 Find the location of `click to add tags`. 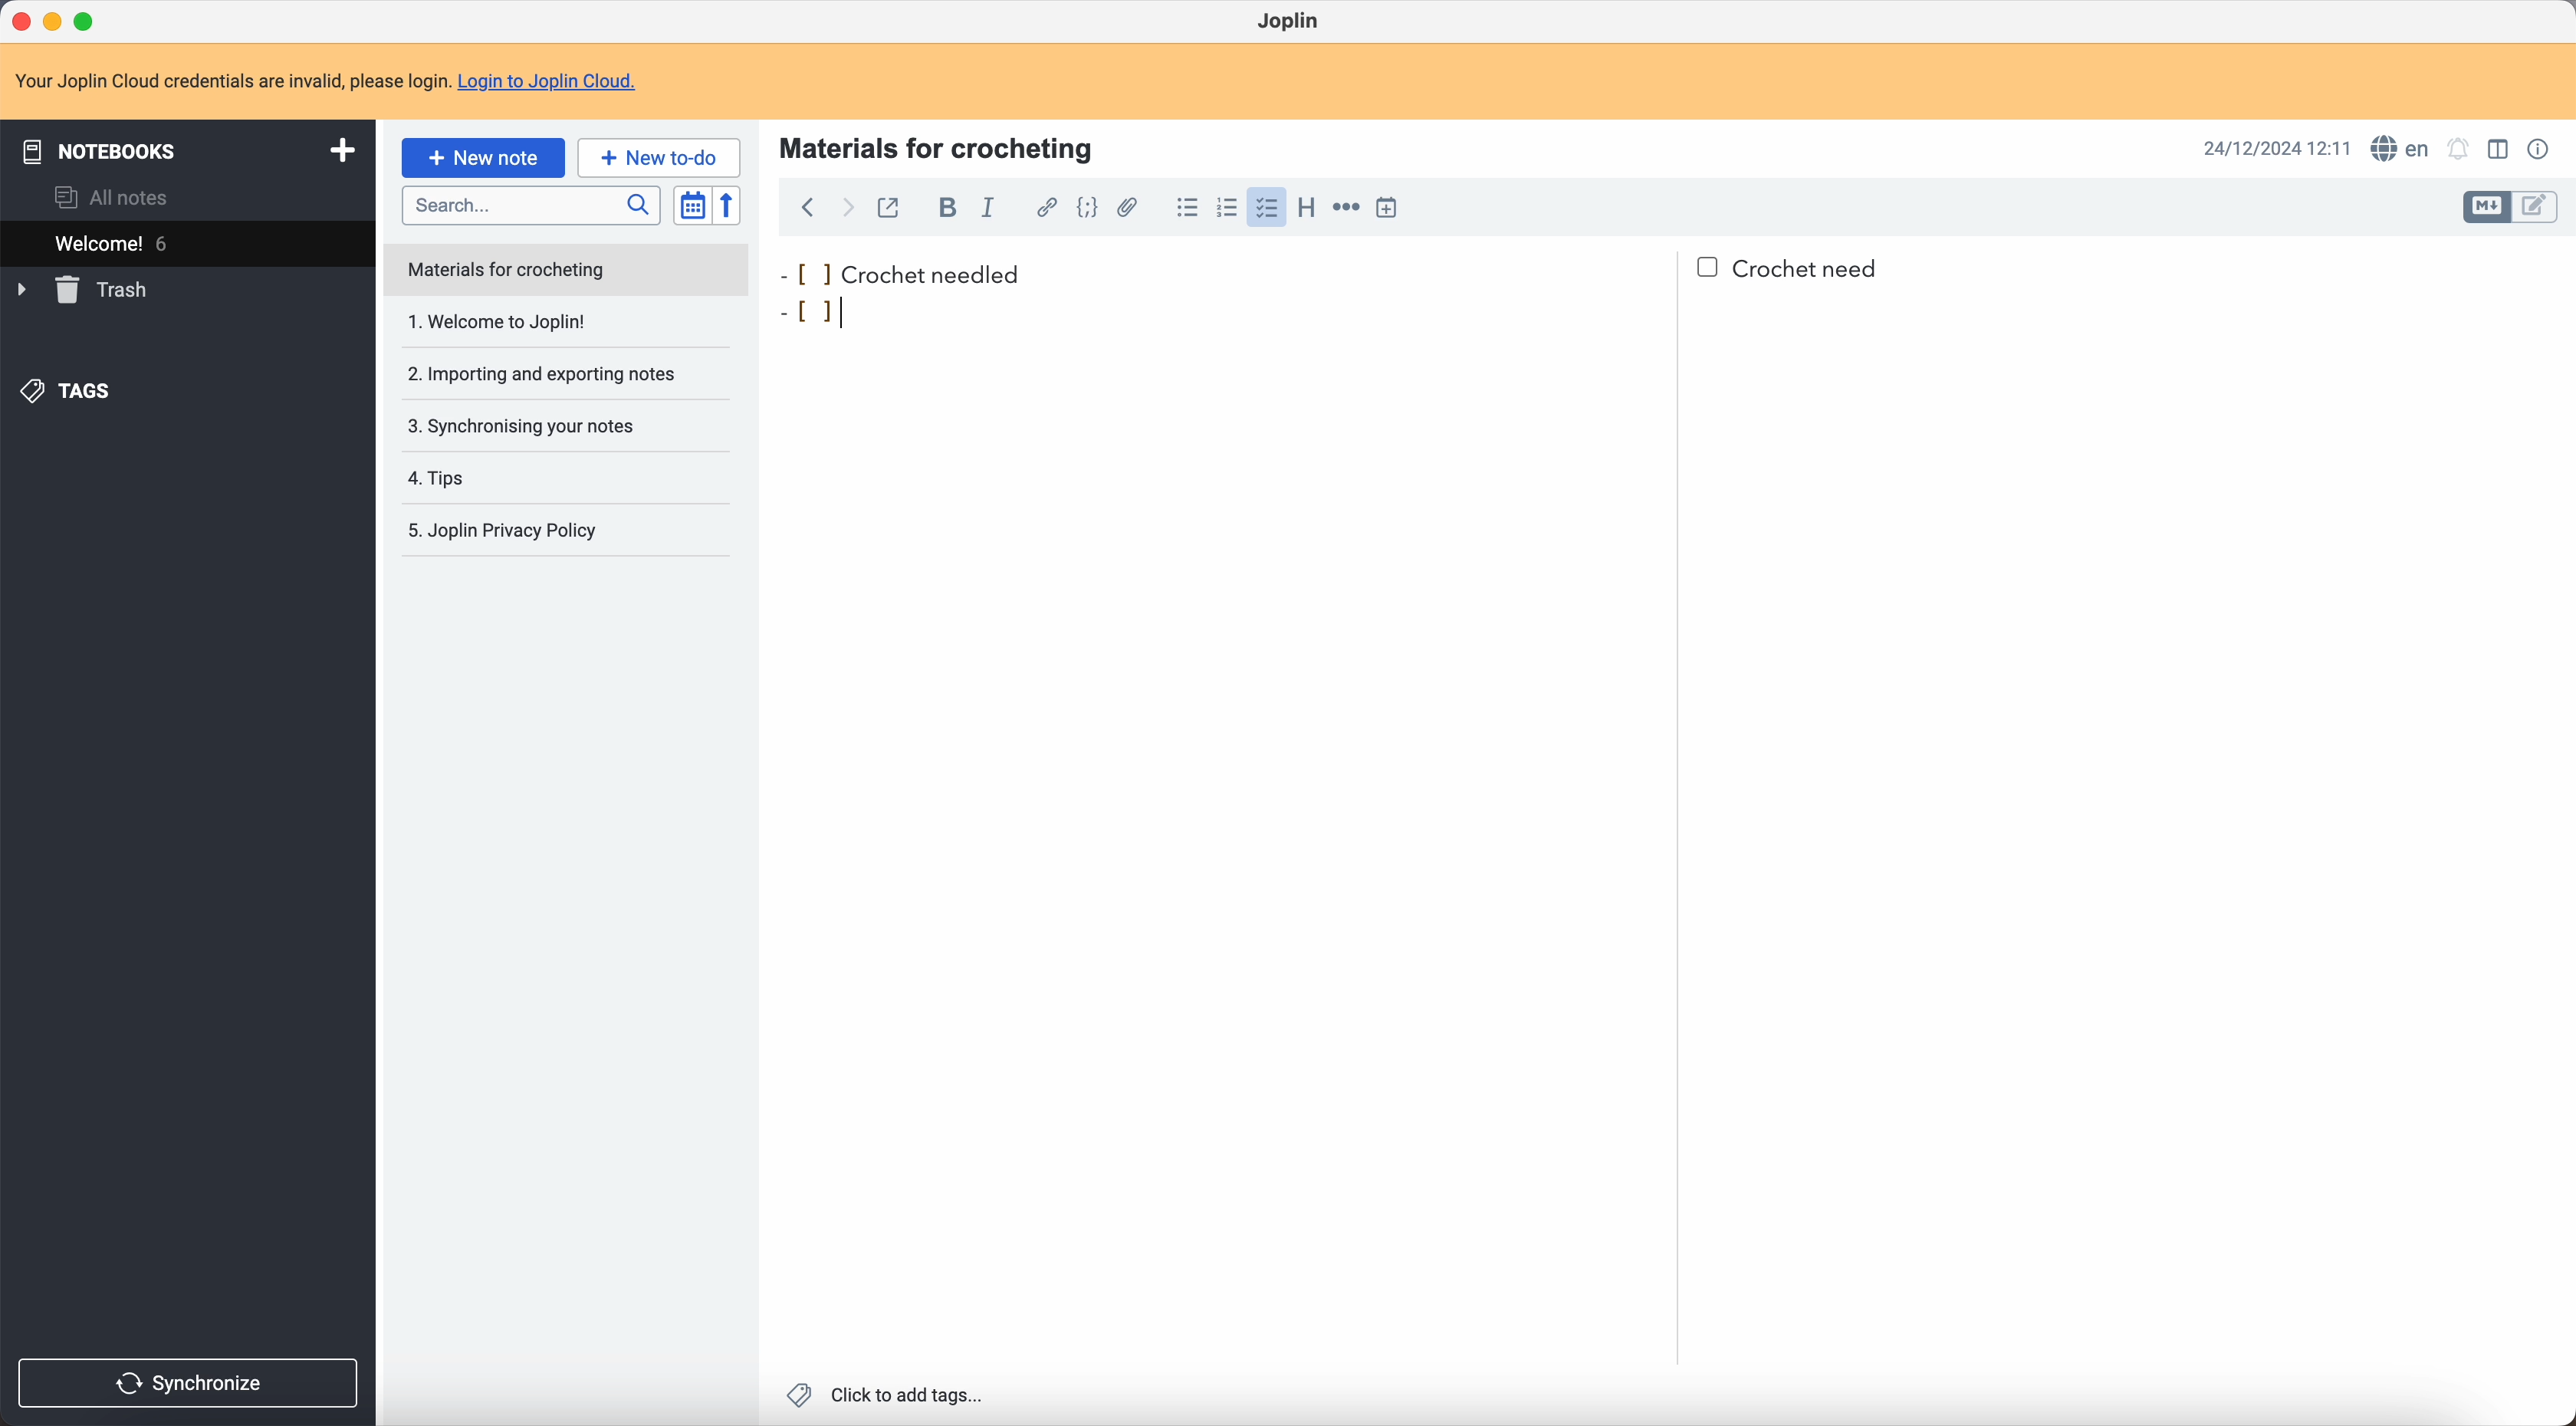

click to add tags is located at coordinates (889, 1396).